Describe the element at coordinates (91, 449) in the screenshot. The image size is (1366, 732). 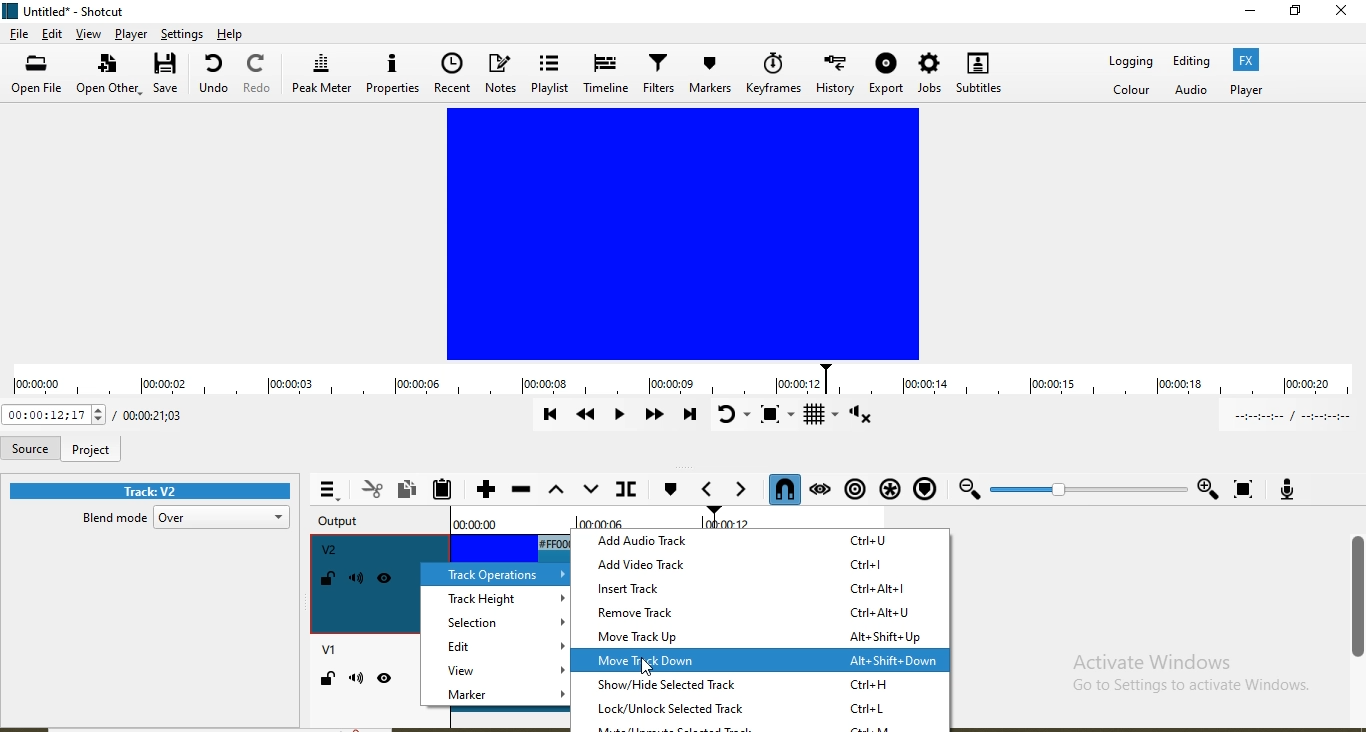
I see `project` at that location.